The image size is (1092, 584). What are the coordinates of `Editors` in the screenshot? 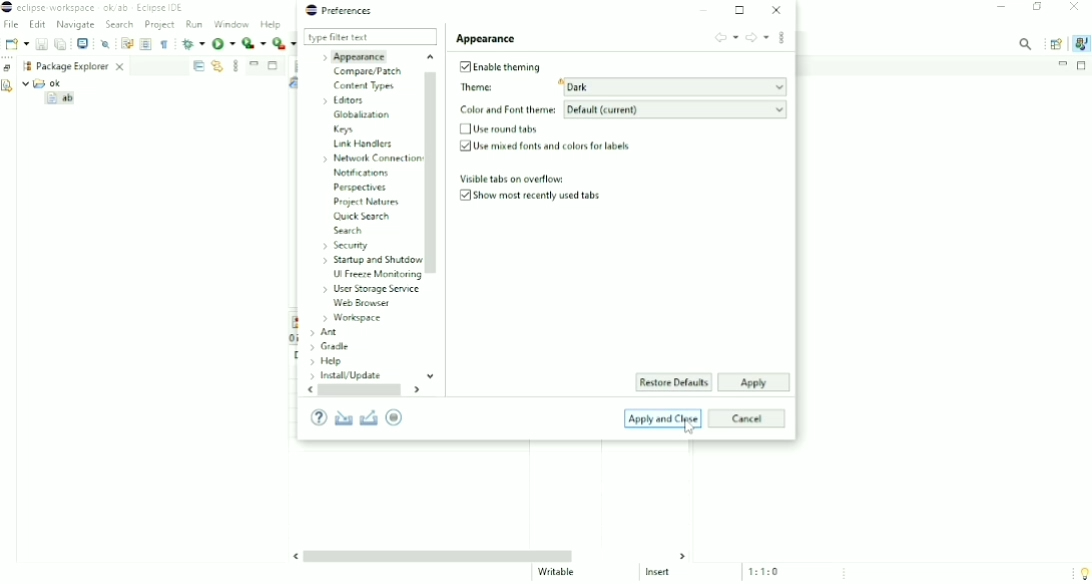 It's located at (346, 100).